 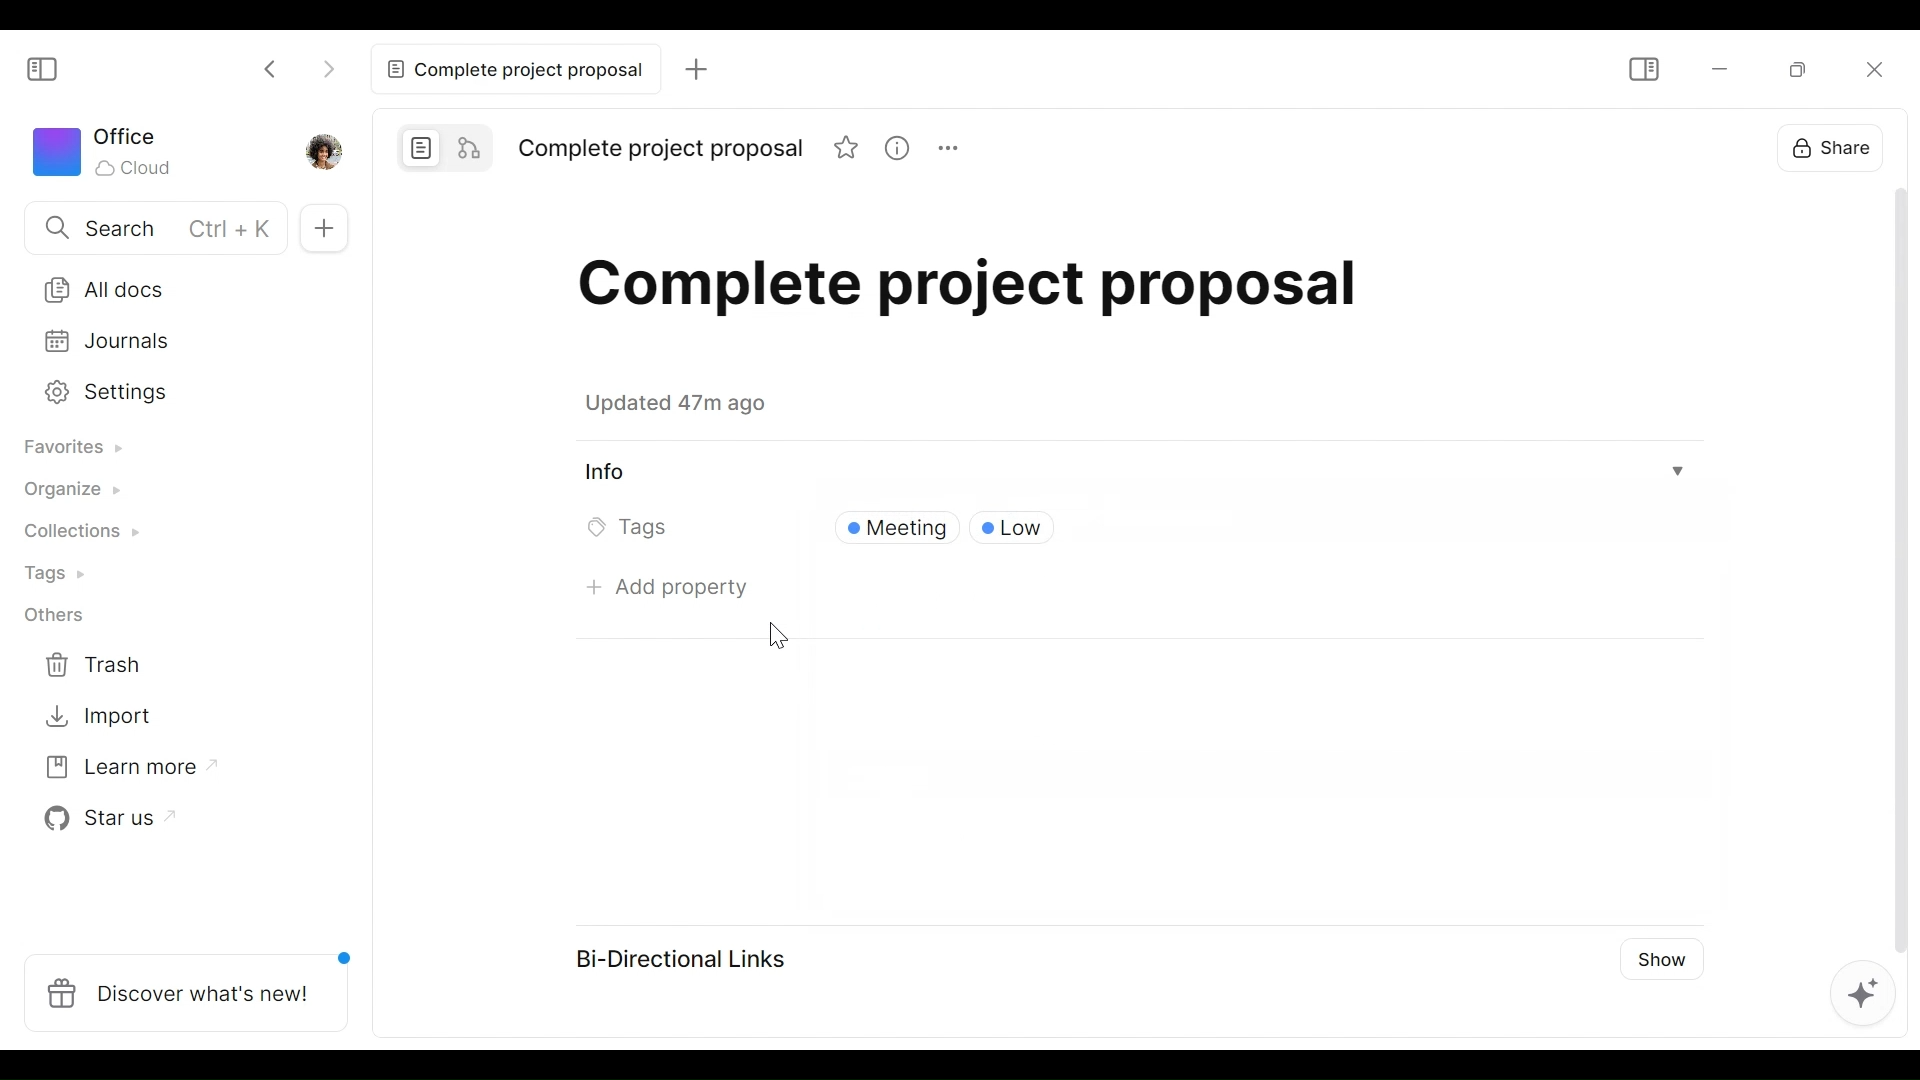 I want to click on Show, so click(x=1660, y=965).